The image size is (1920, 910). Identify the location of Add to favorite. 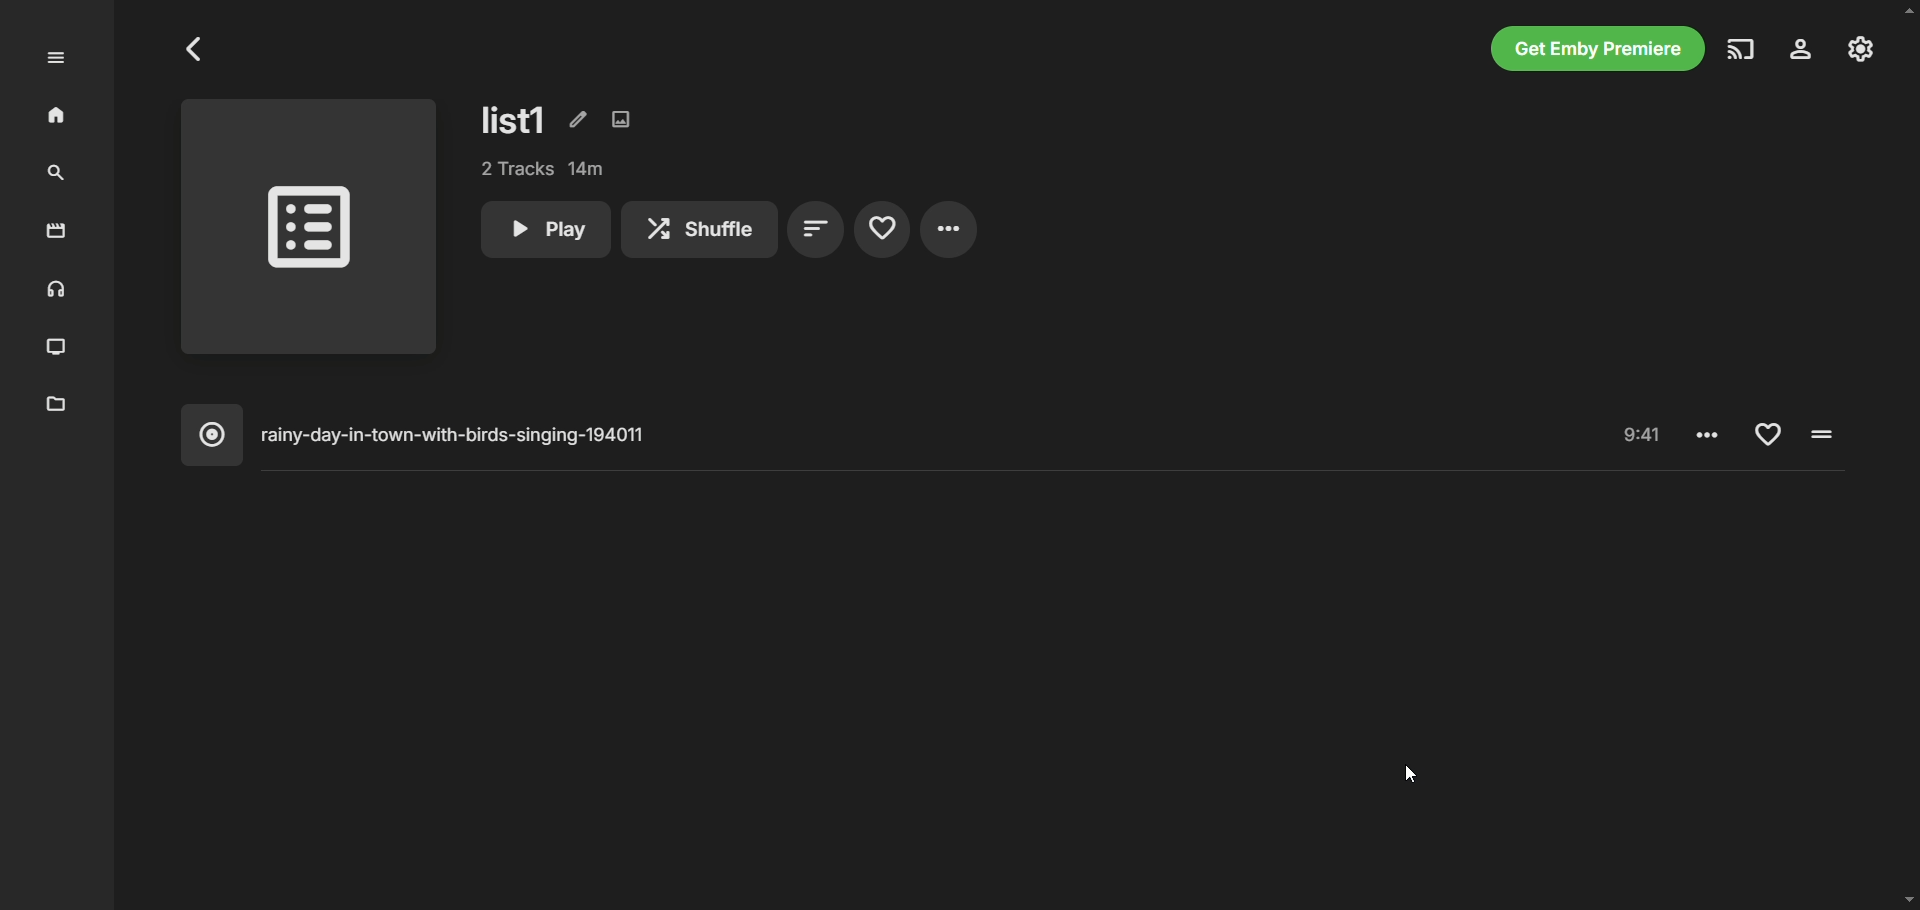
(1767, 434).